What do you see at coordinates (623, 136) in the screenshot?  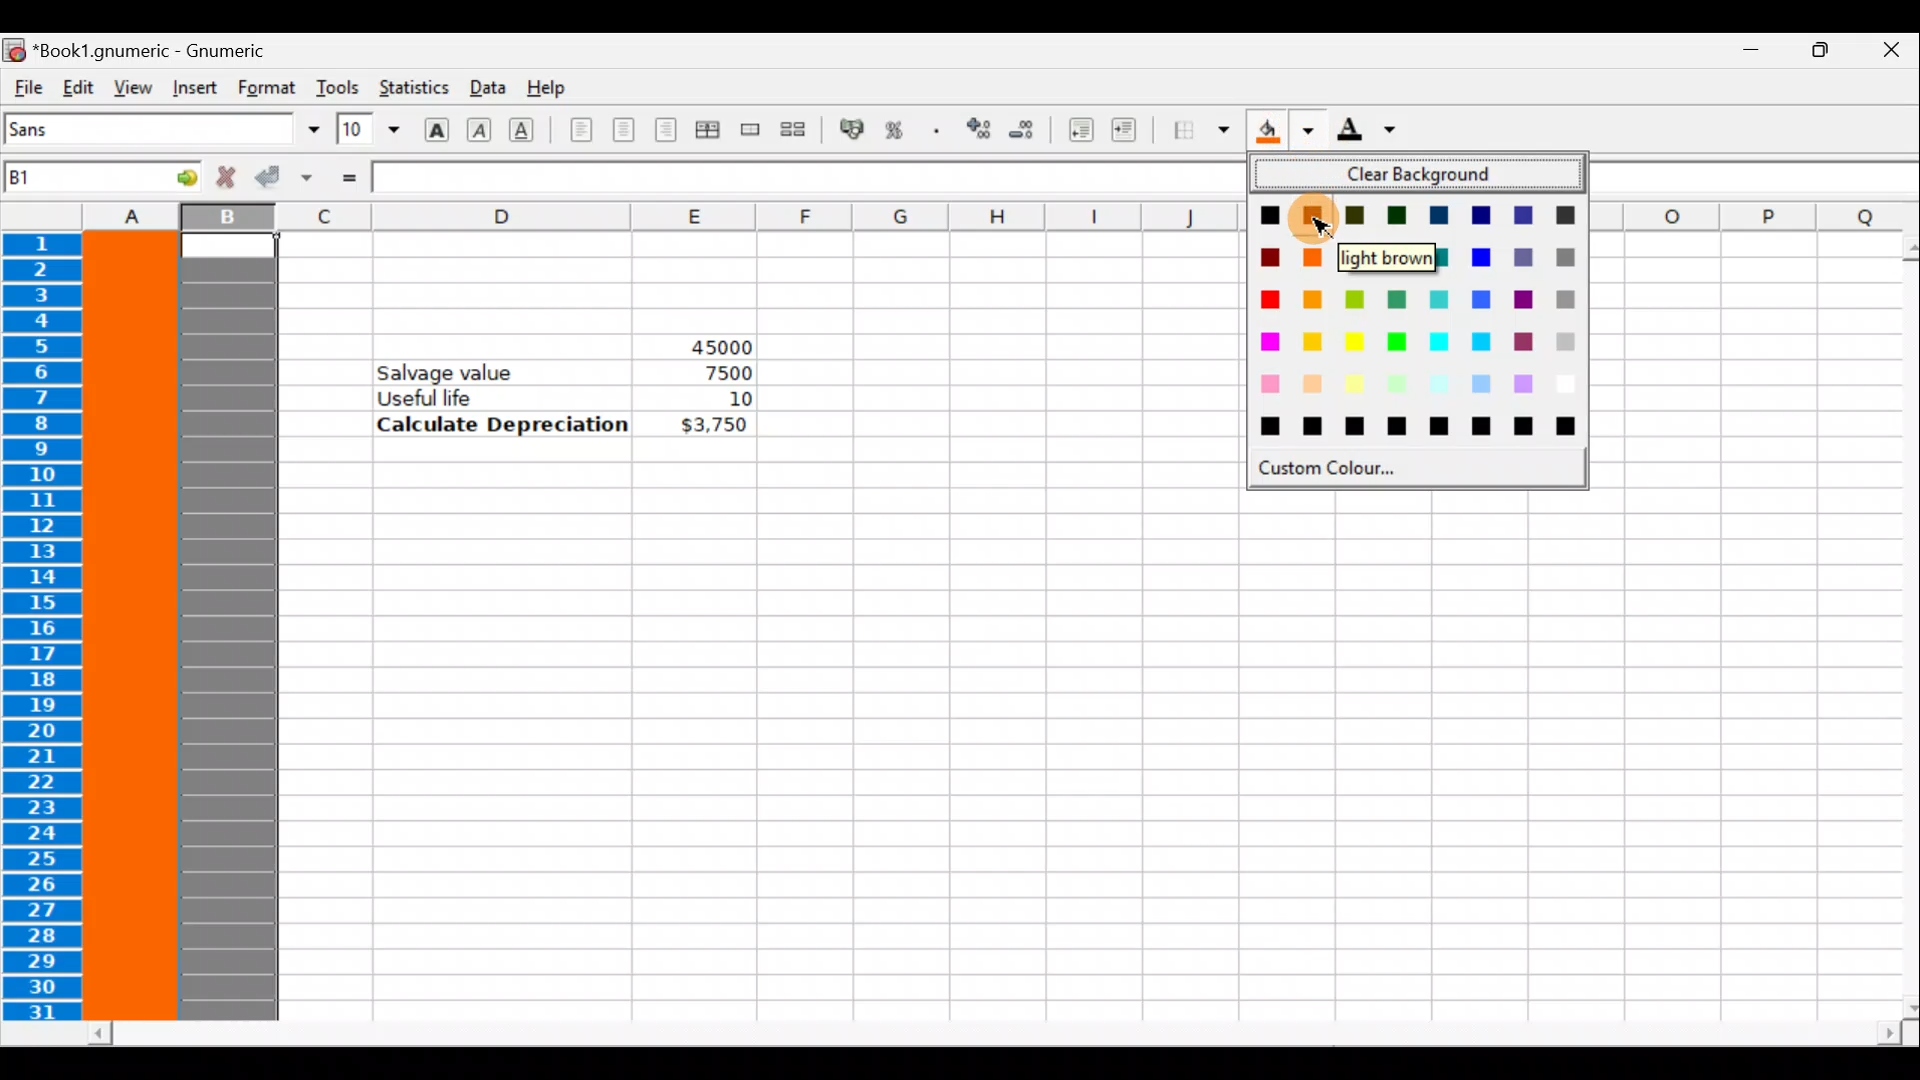 I see `Centre horizontally` at bounding box center [623, 136].